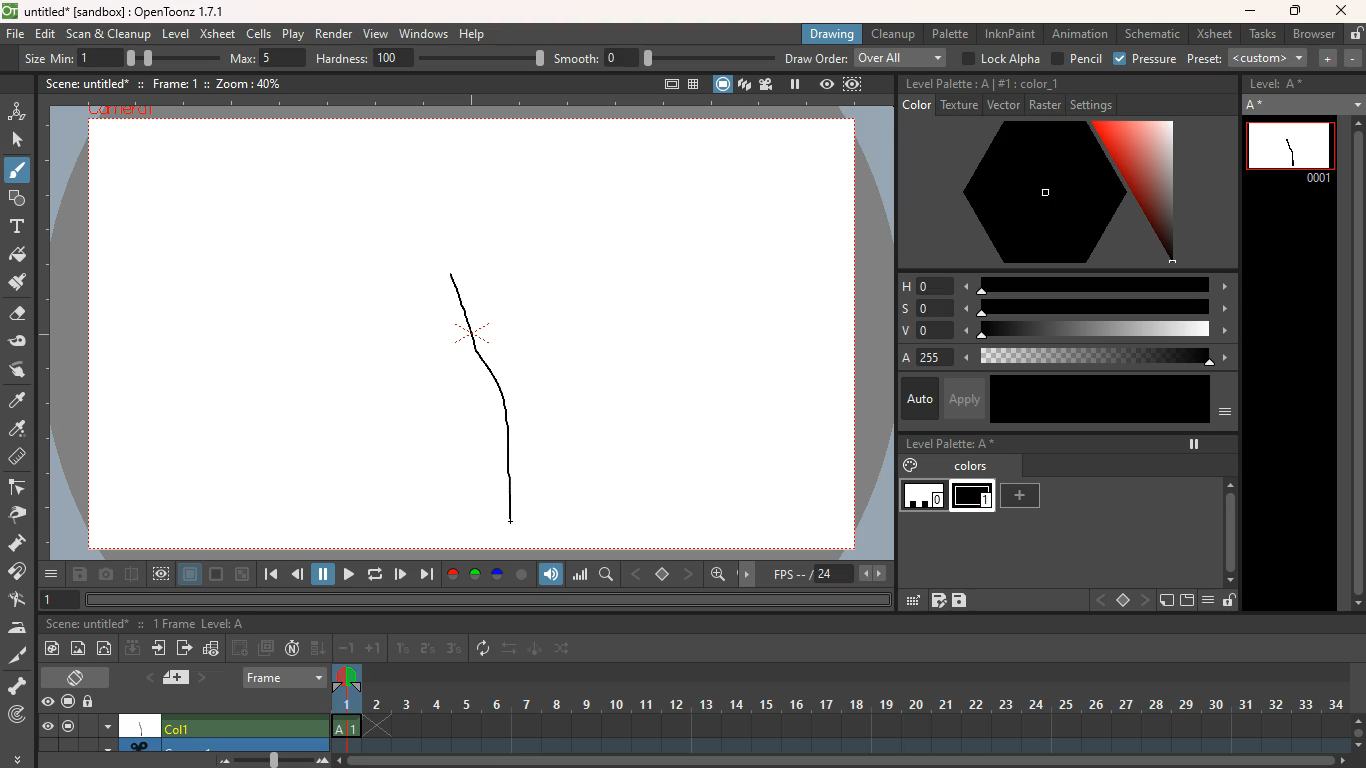  Describe the element at coordinates (160, 650) in the screenshot. I see `move` at that location.